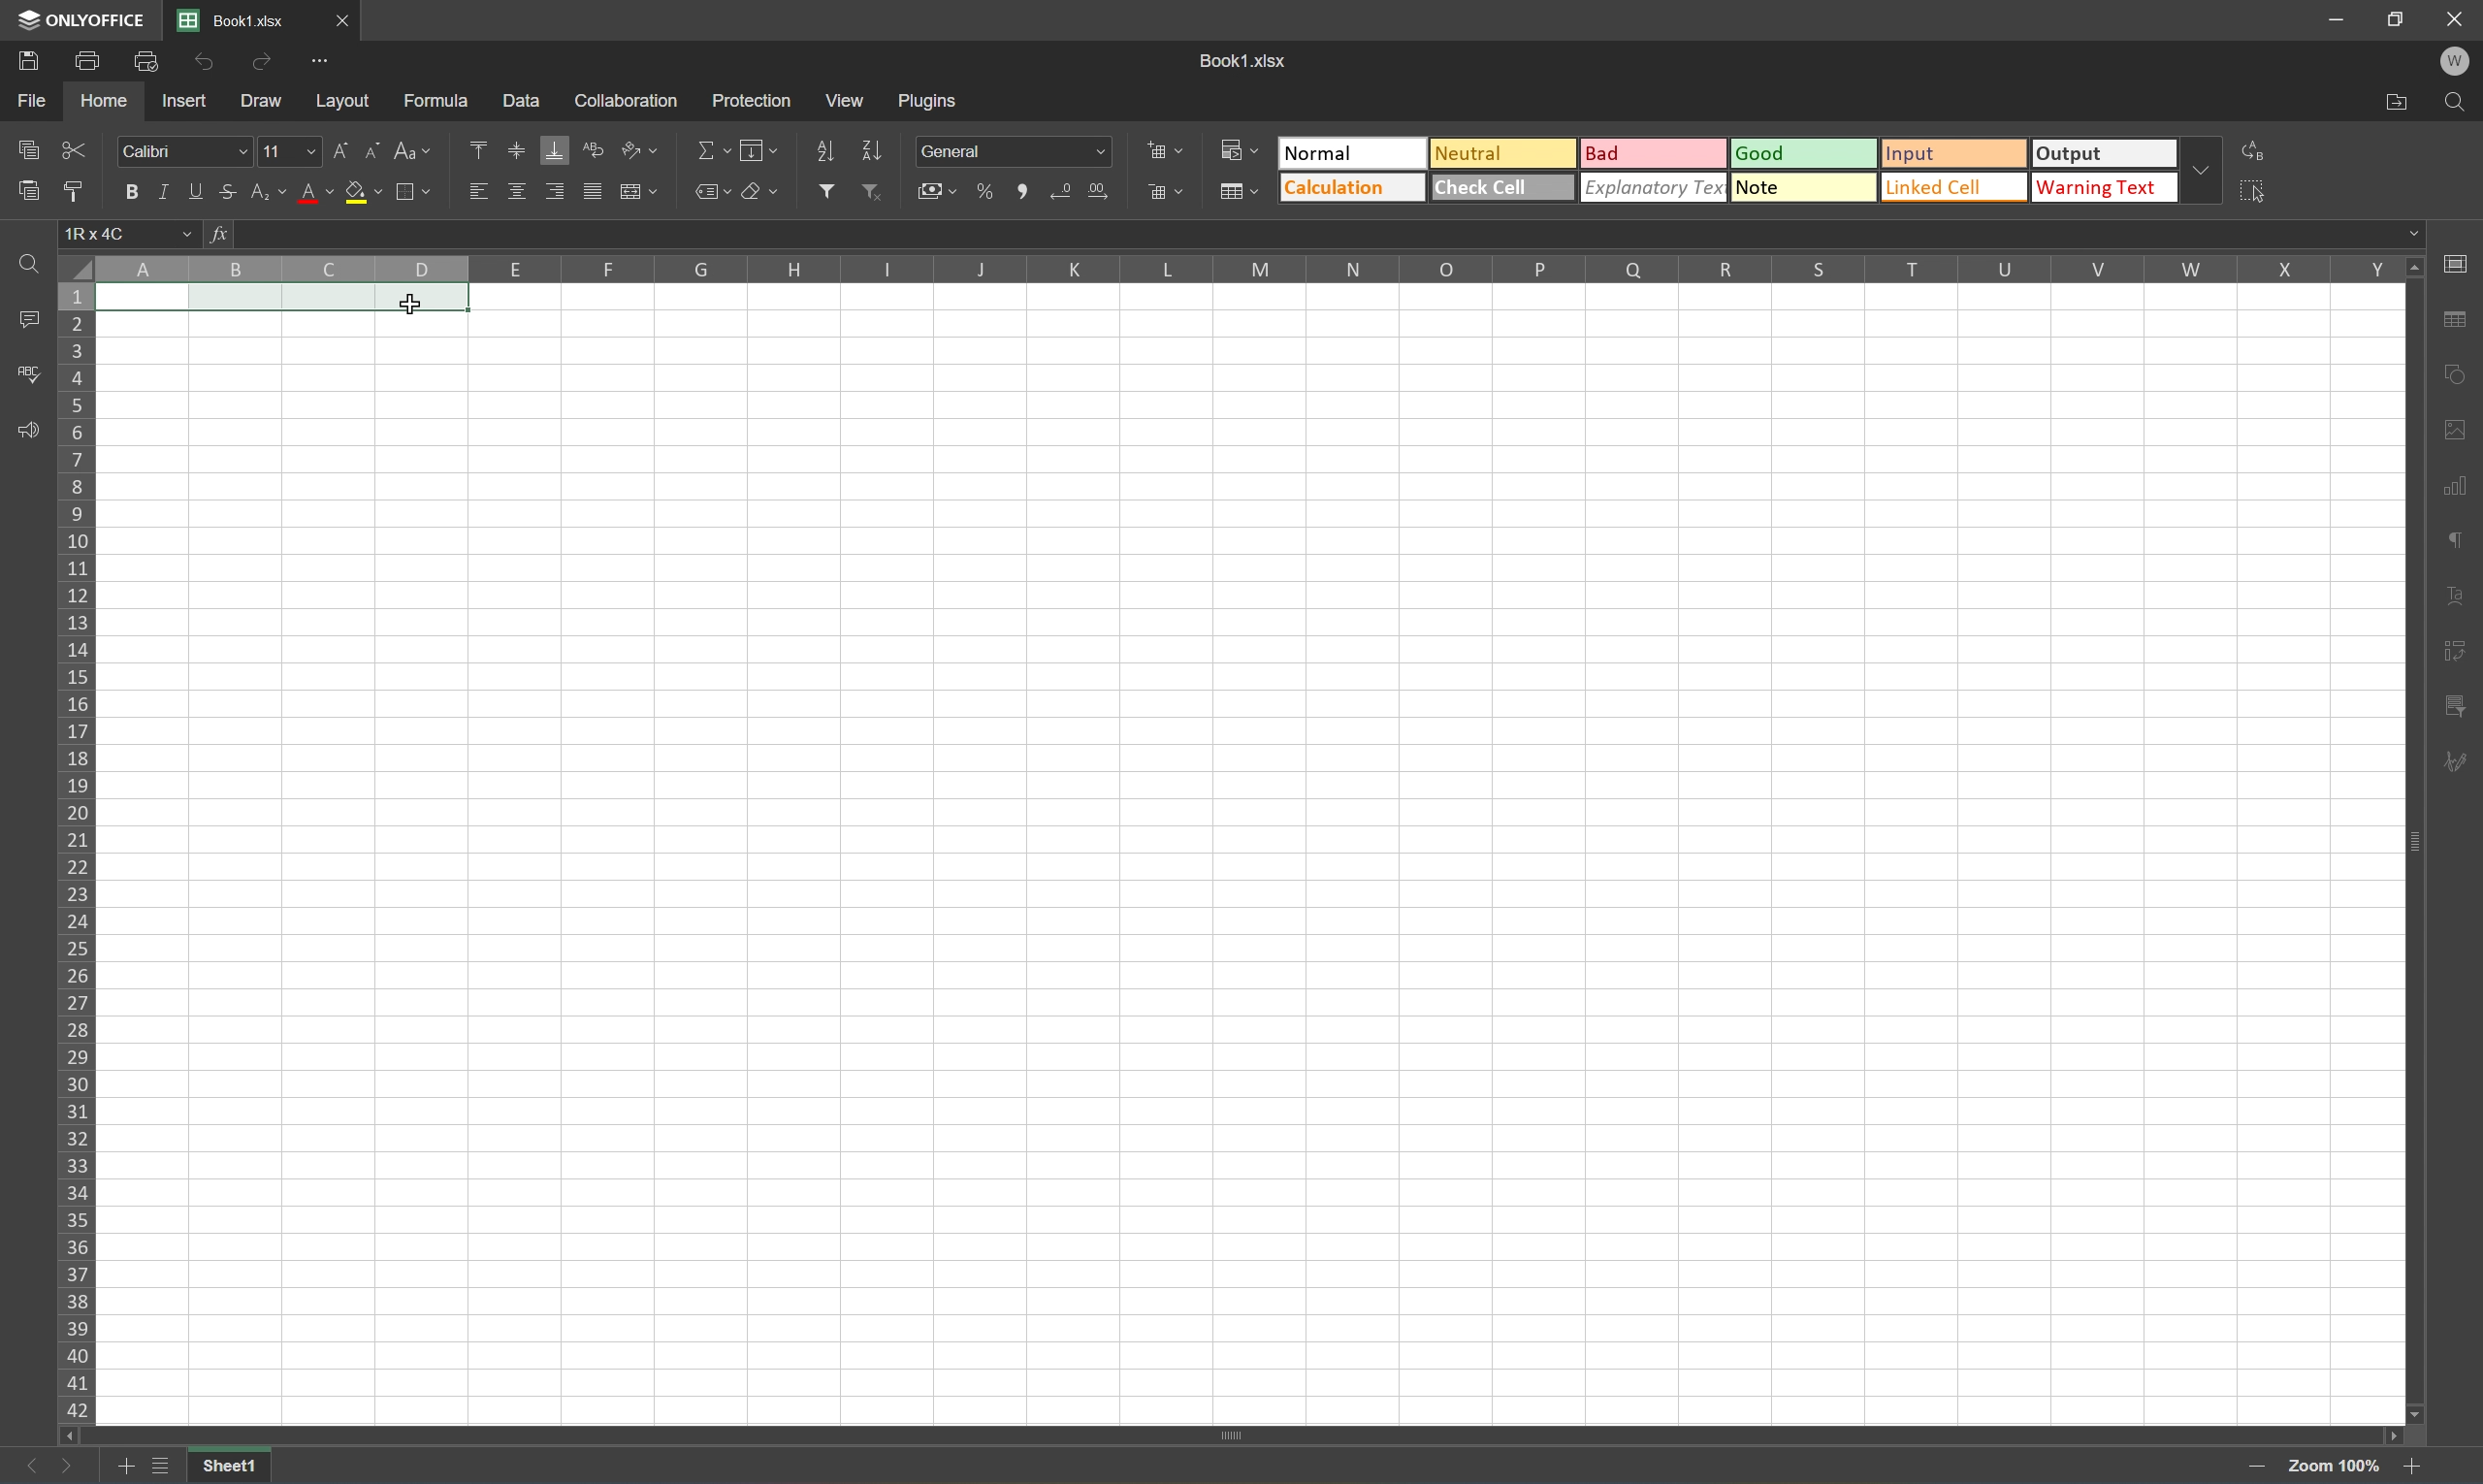  Describe the element at coordinates (1236, 189) in the screenshot. I see `Format as table template` at that location.